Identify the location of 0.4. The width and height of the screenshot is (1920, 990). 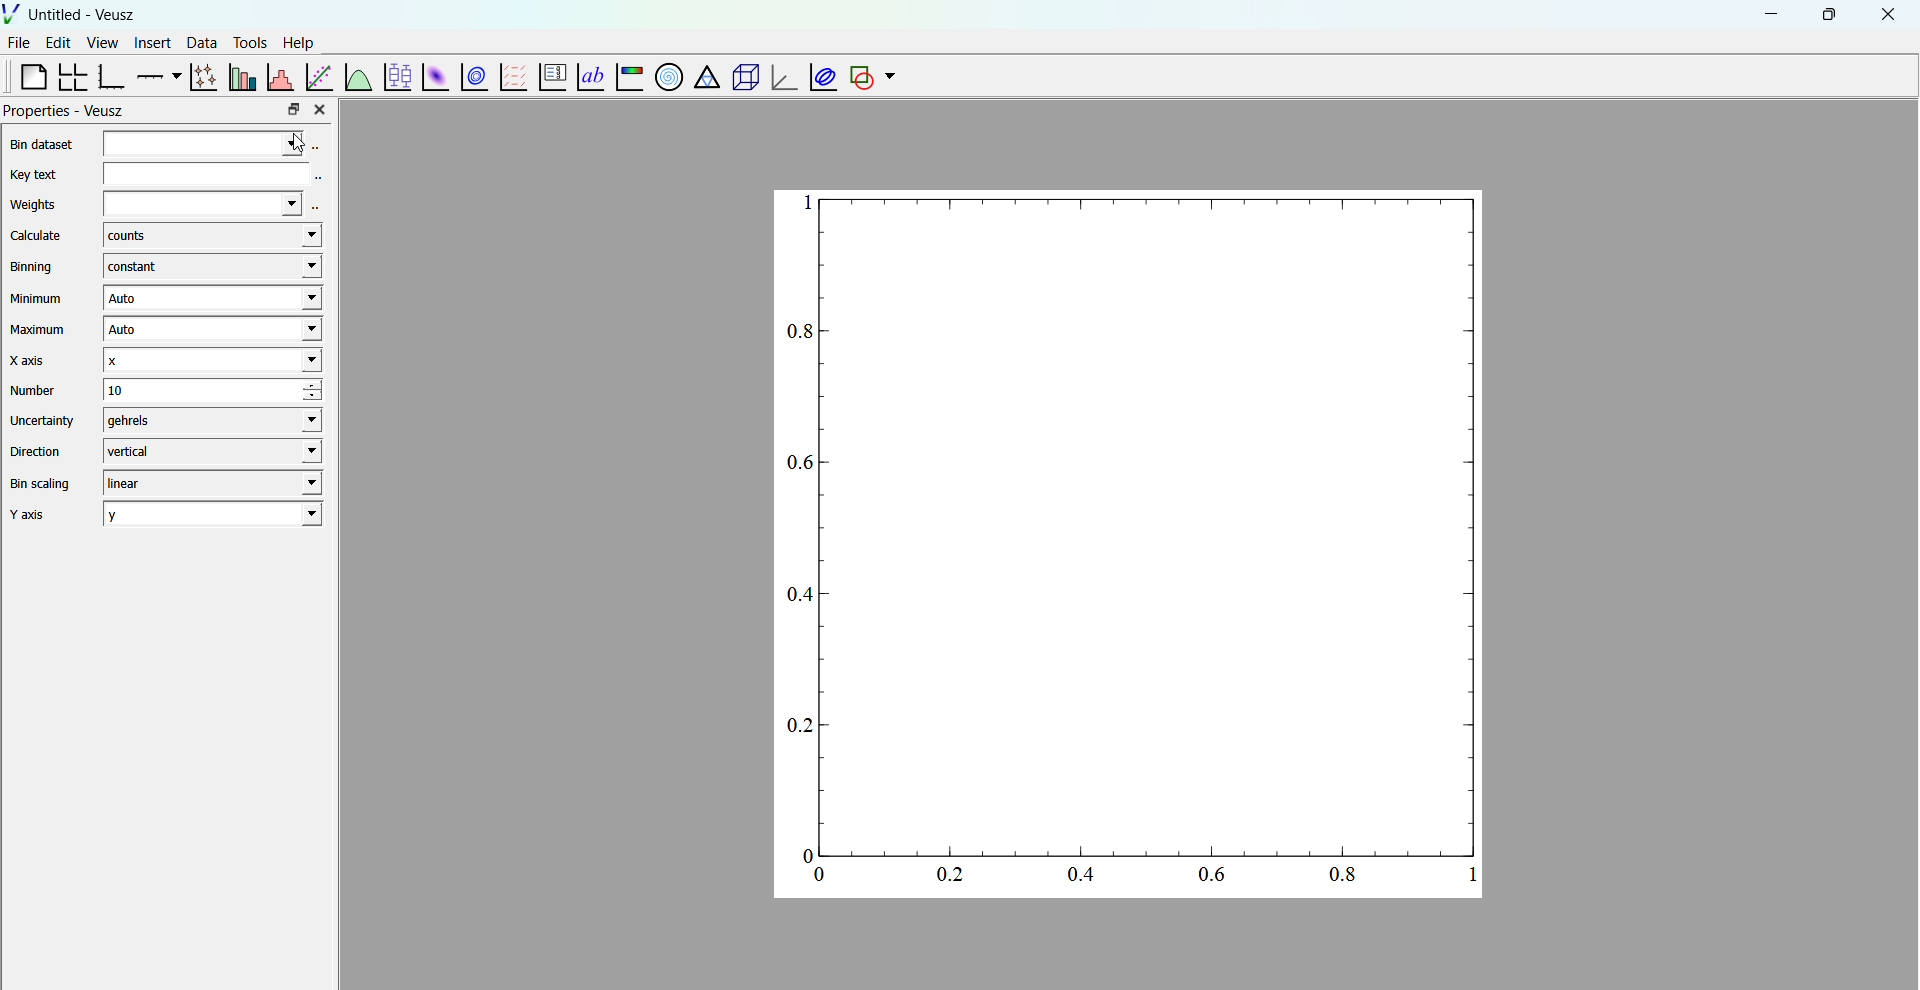
(1082, 878).